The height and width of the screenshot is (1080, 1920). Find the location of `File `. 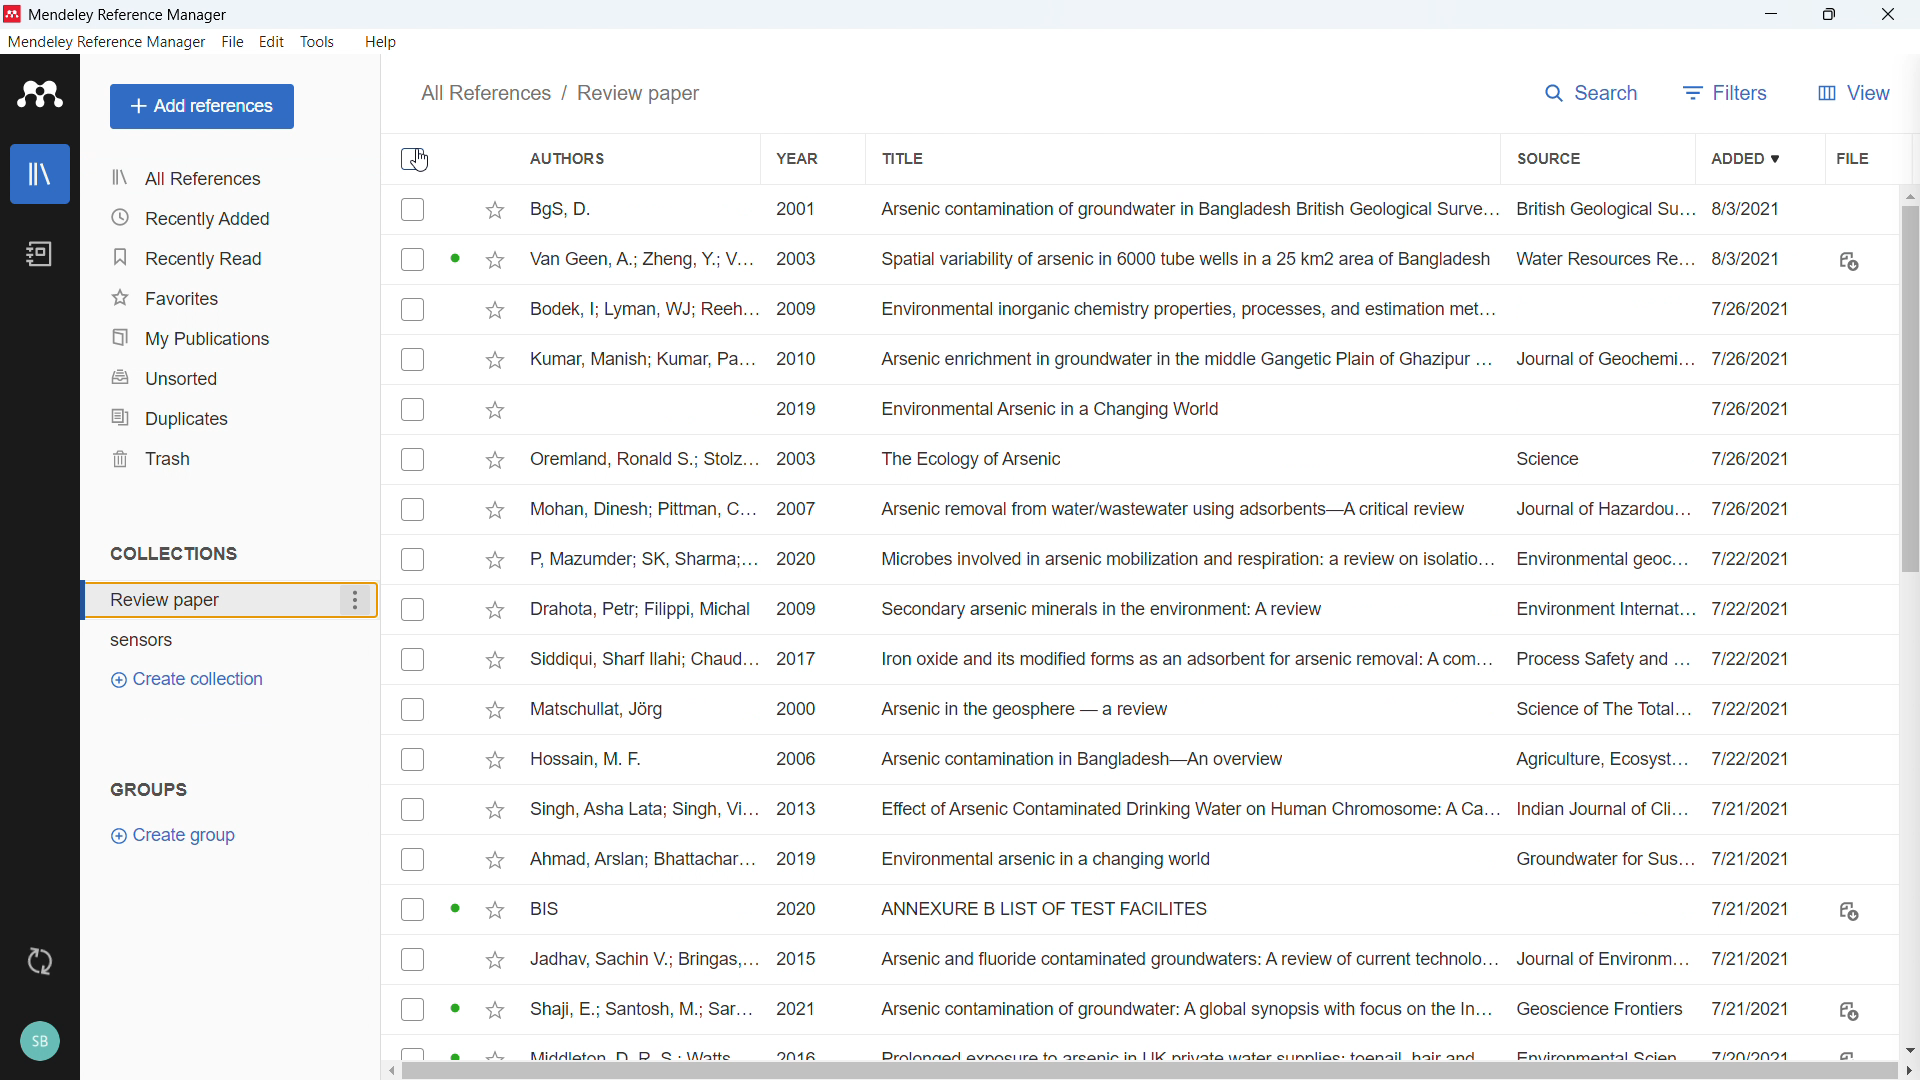

File  is located at coordinates (233, 41).